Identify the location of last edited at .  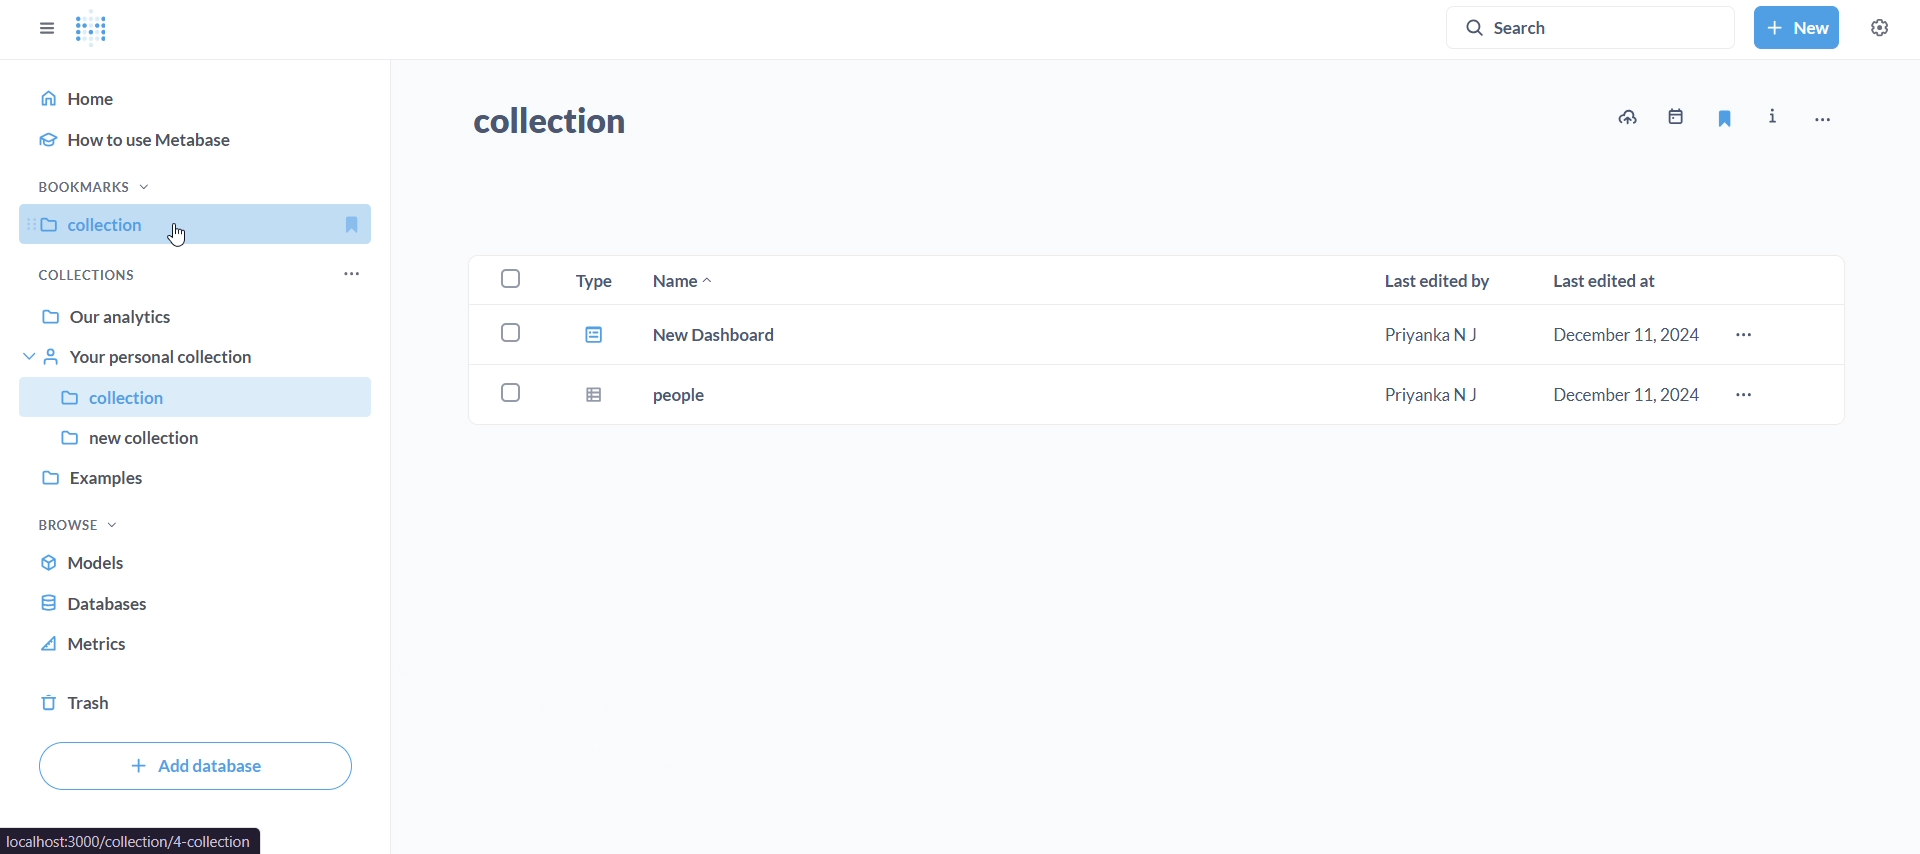
(1617, 273).